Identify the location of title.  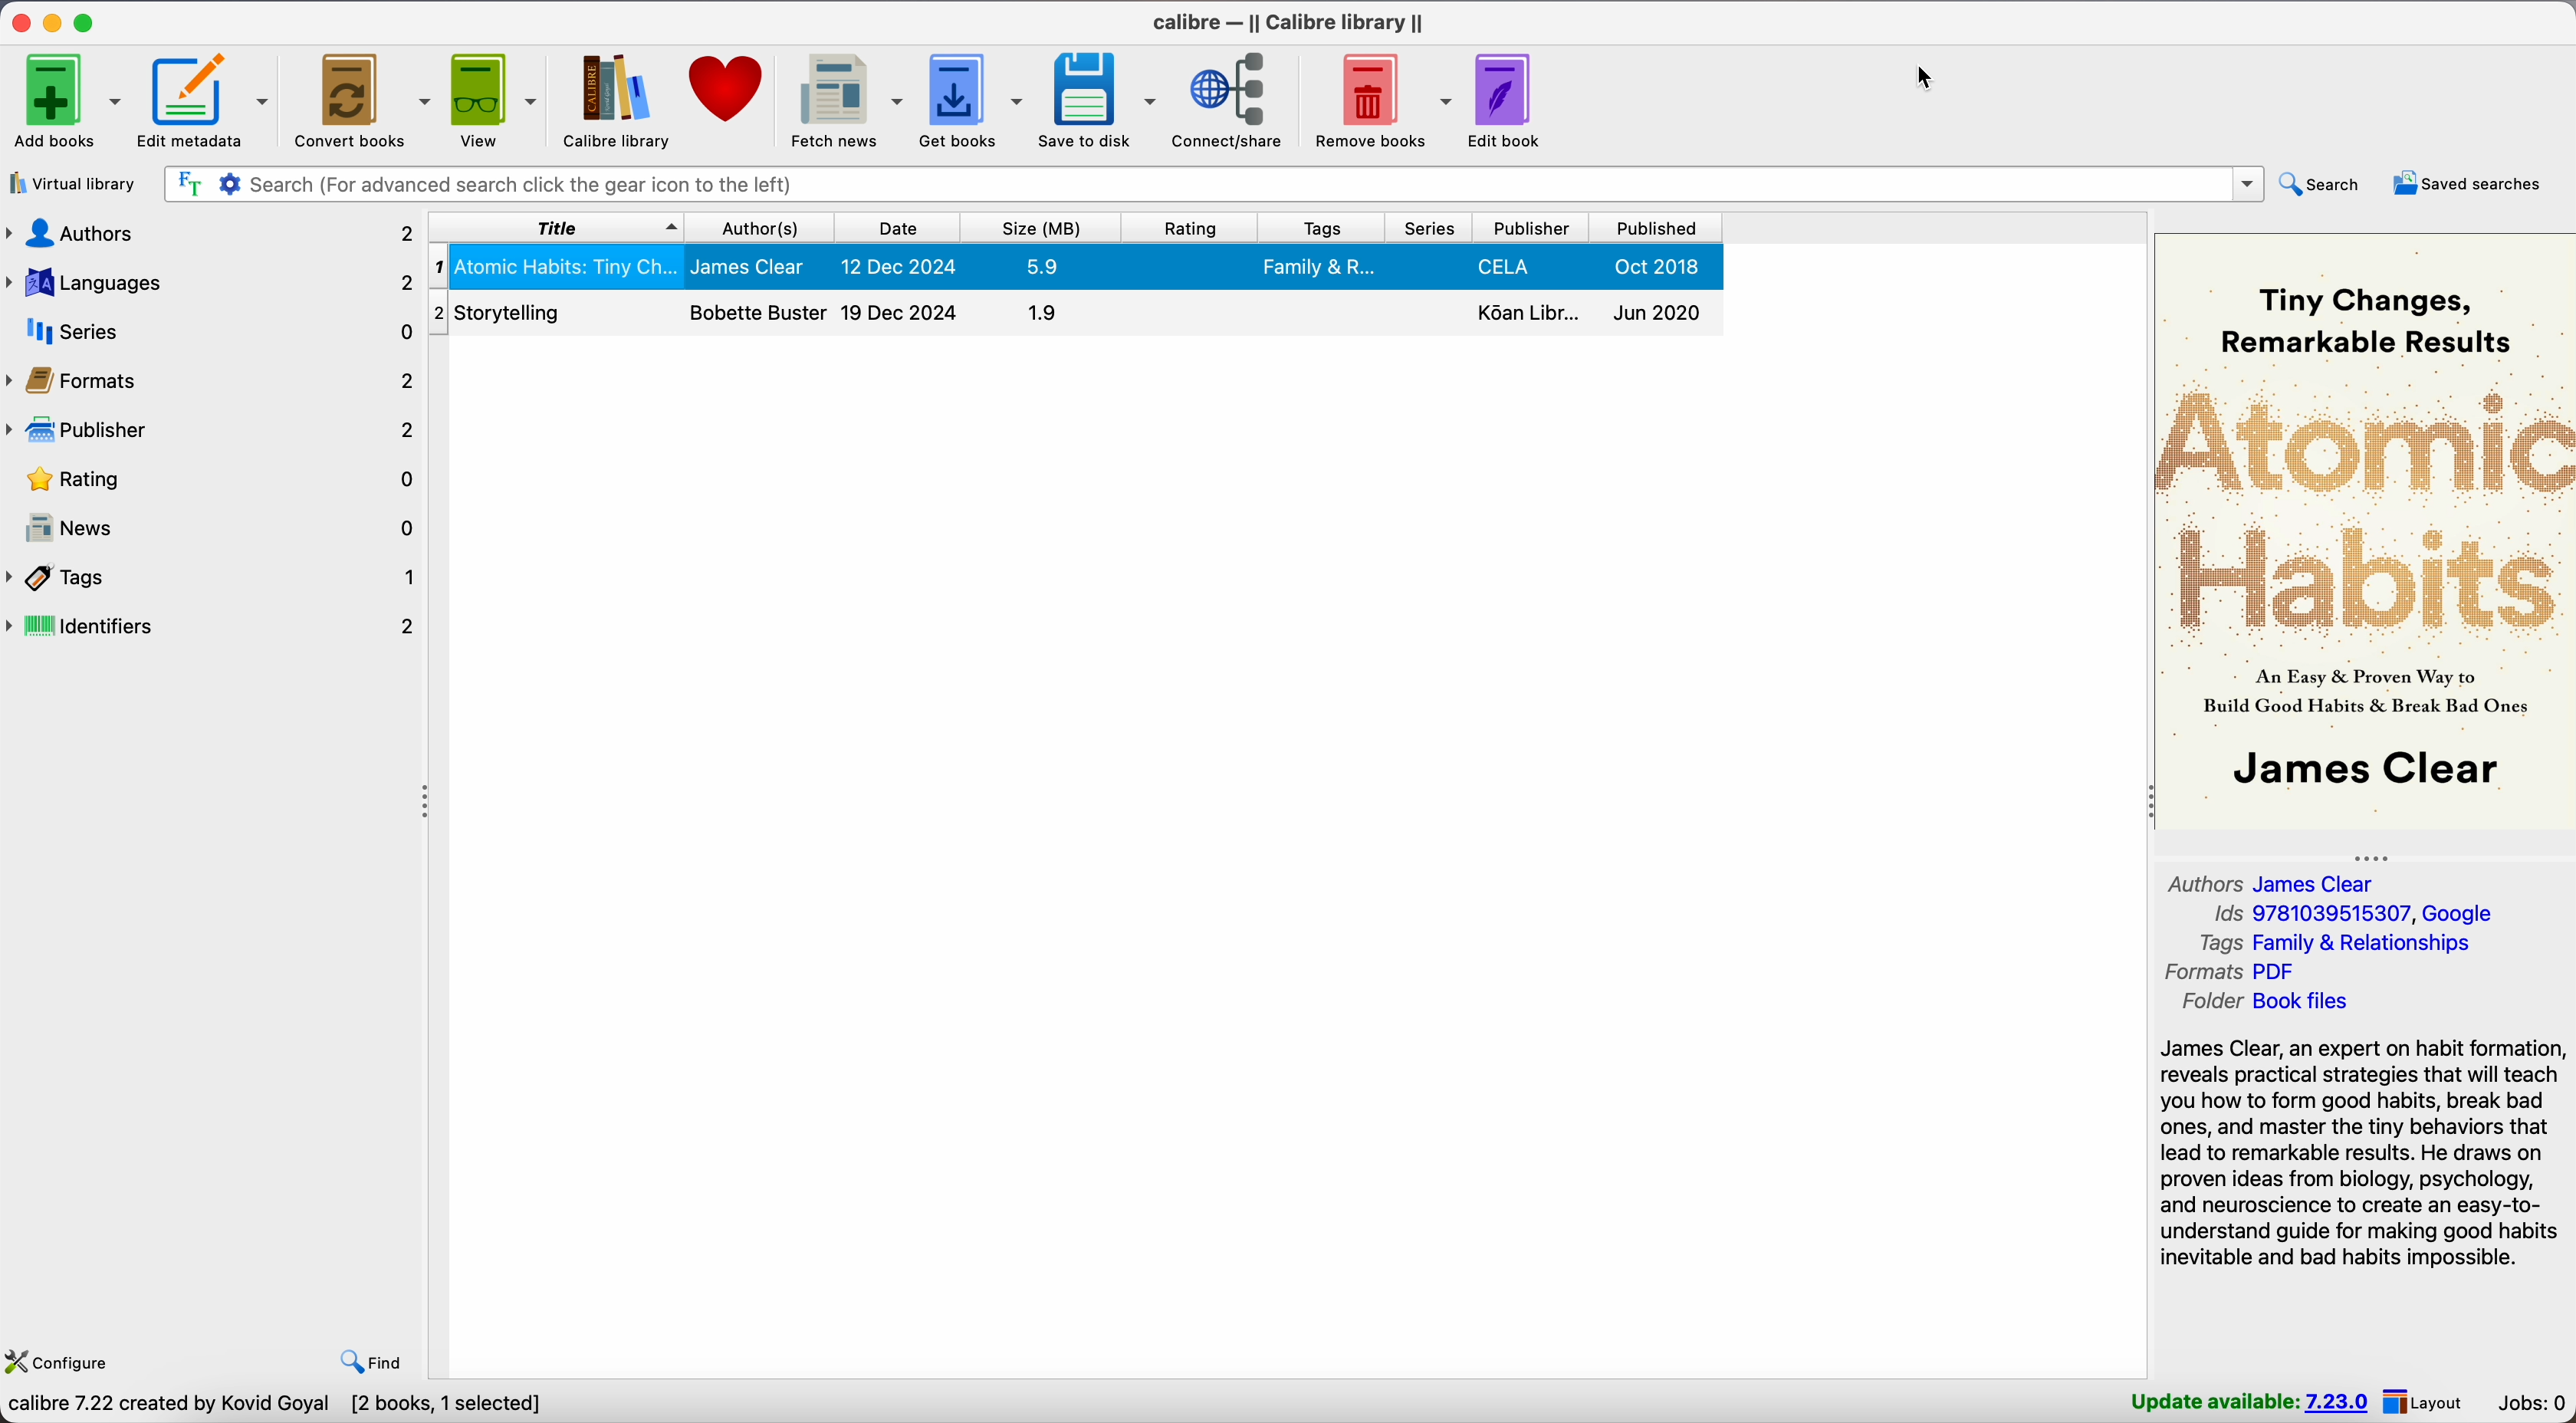
(555, 226).